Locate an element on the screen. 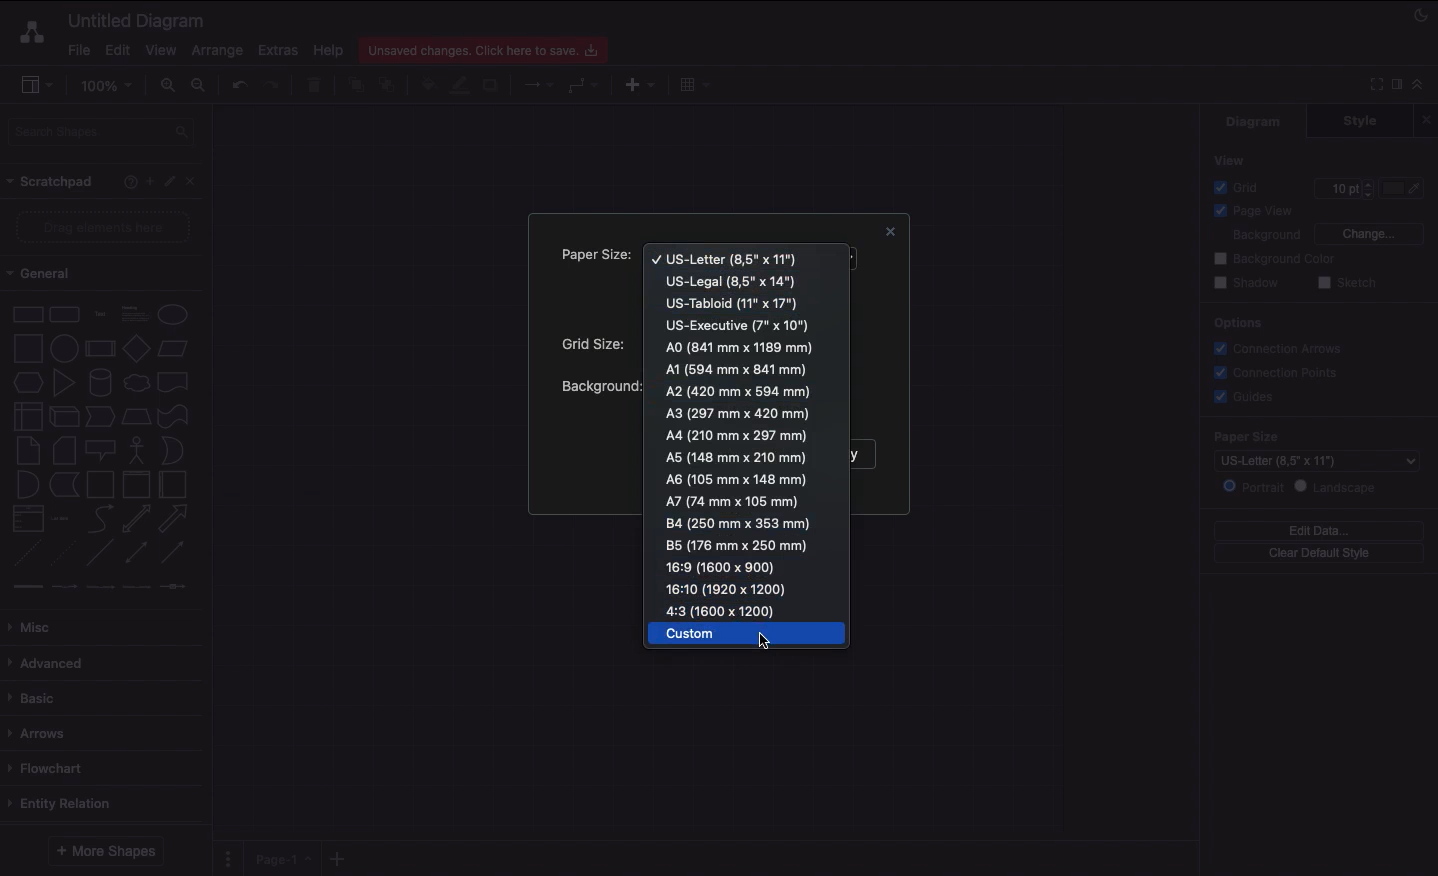 The height and width of the screenshot is (876, 1438). To front is located at coordinates (355, 85).